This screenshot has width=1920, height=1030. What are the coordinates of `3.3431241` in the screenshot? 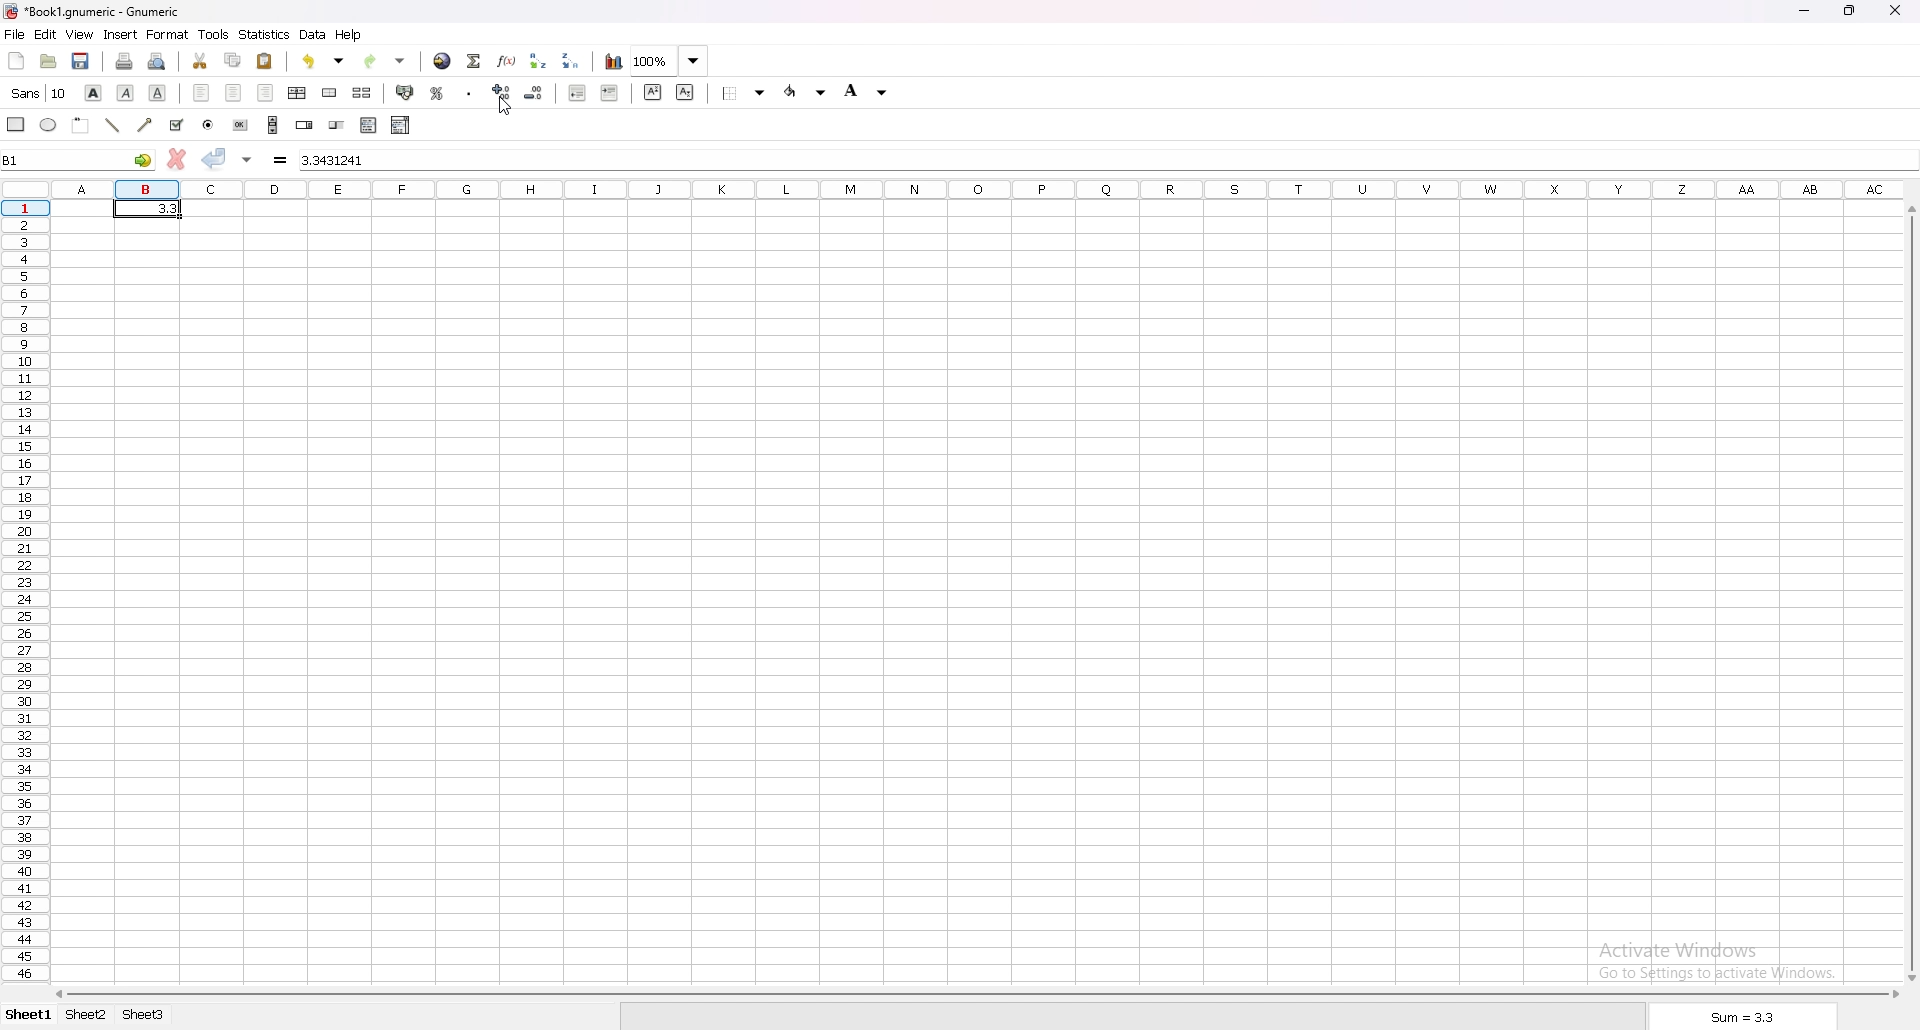 It's located at (338, 160).